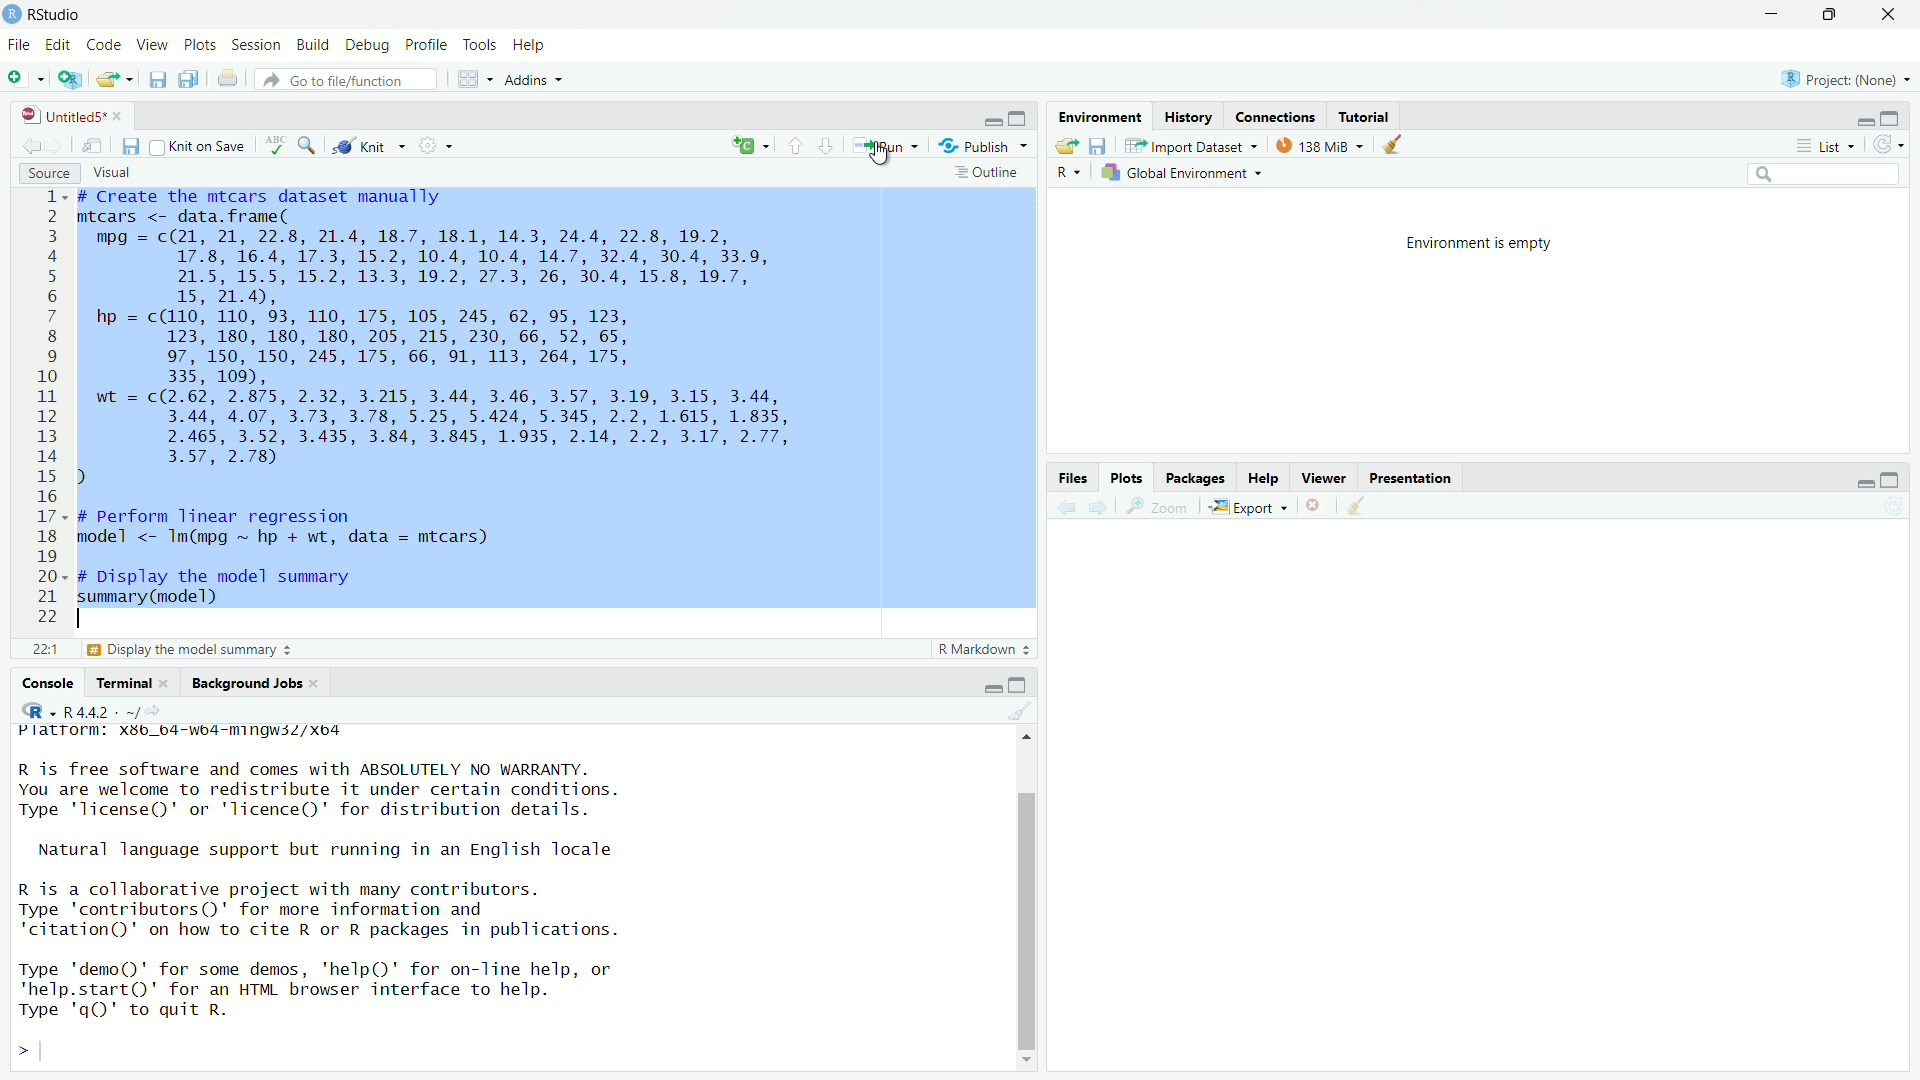  Describe the element at coordinates (748, 145) in the screenshot. I see `insert new code chunk` at that location.